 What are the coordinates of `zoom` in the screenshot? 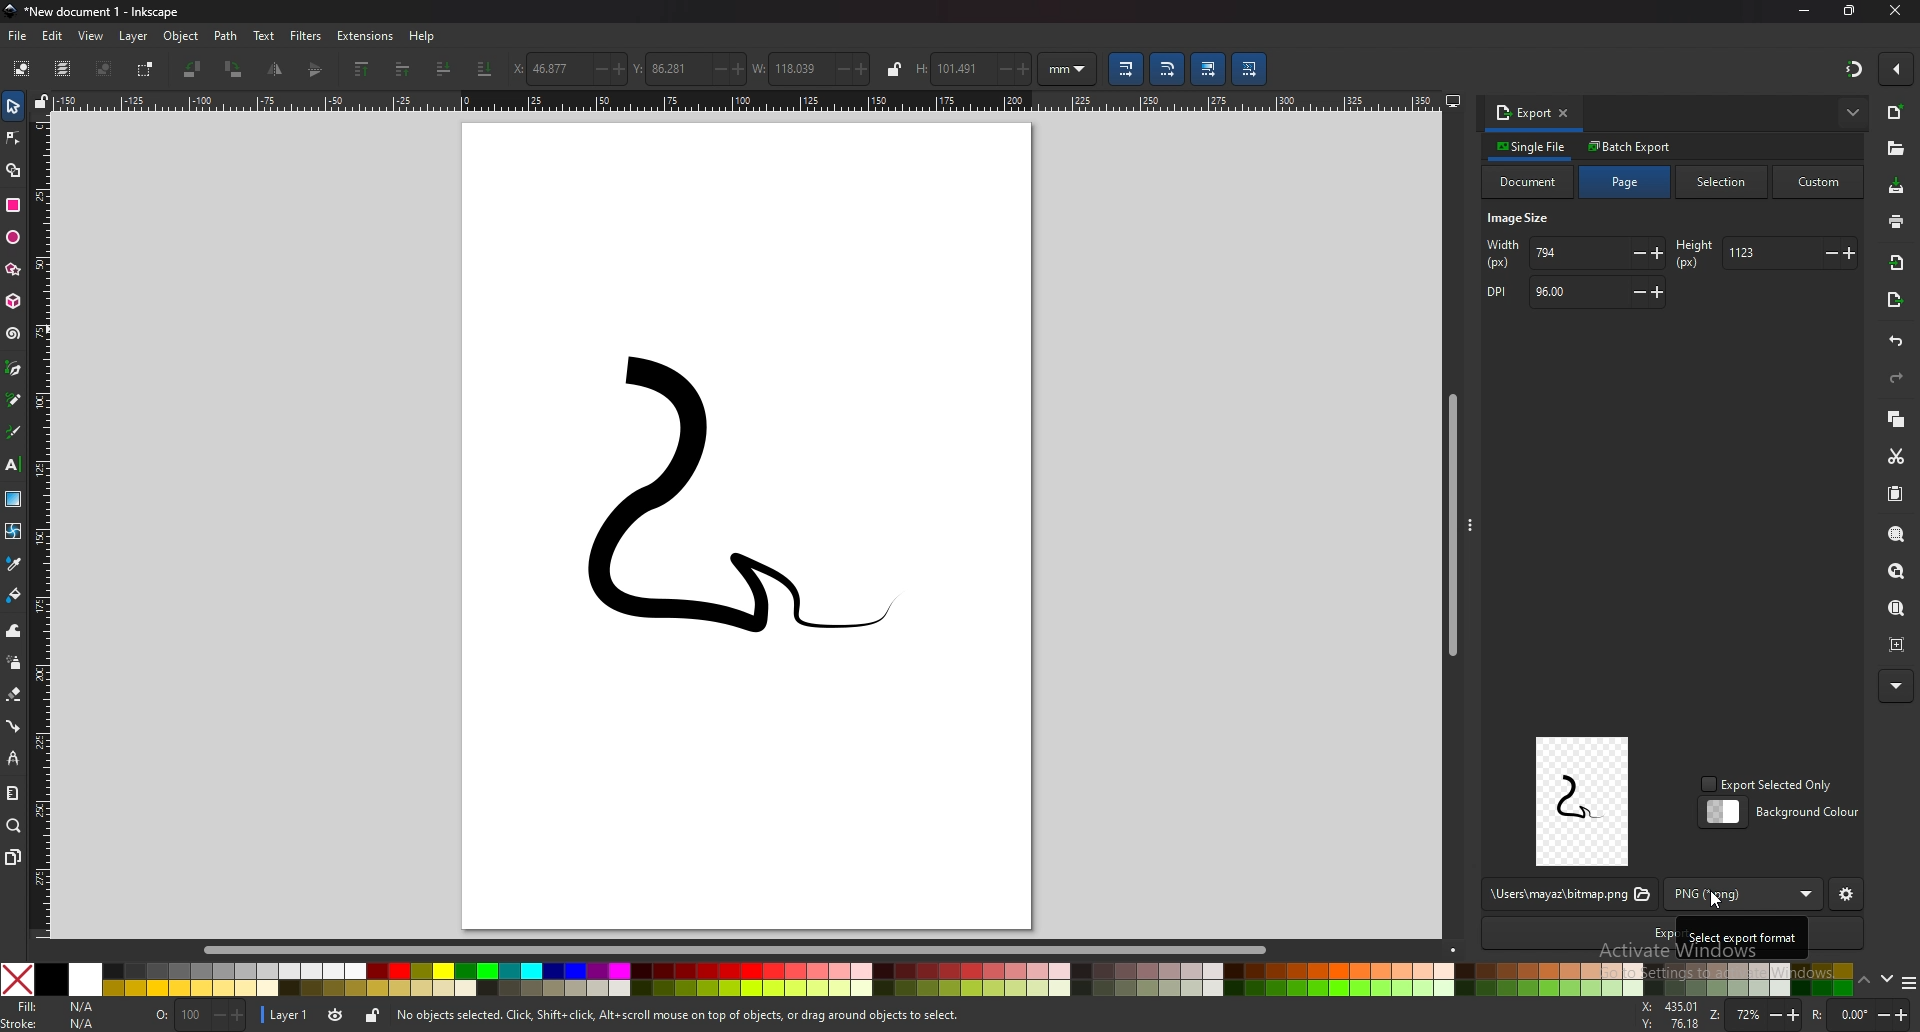 It's located at (1757, 1016).